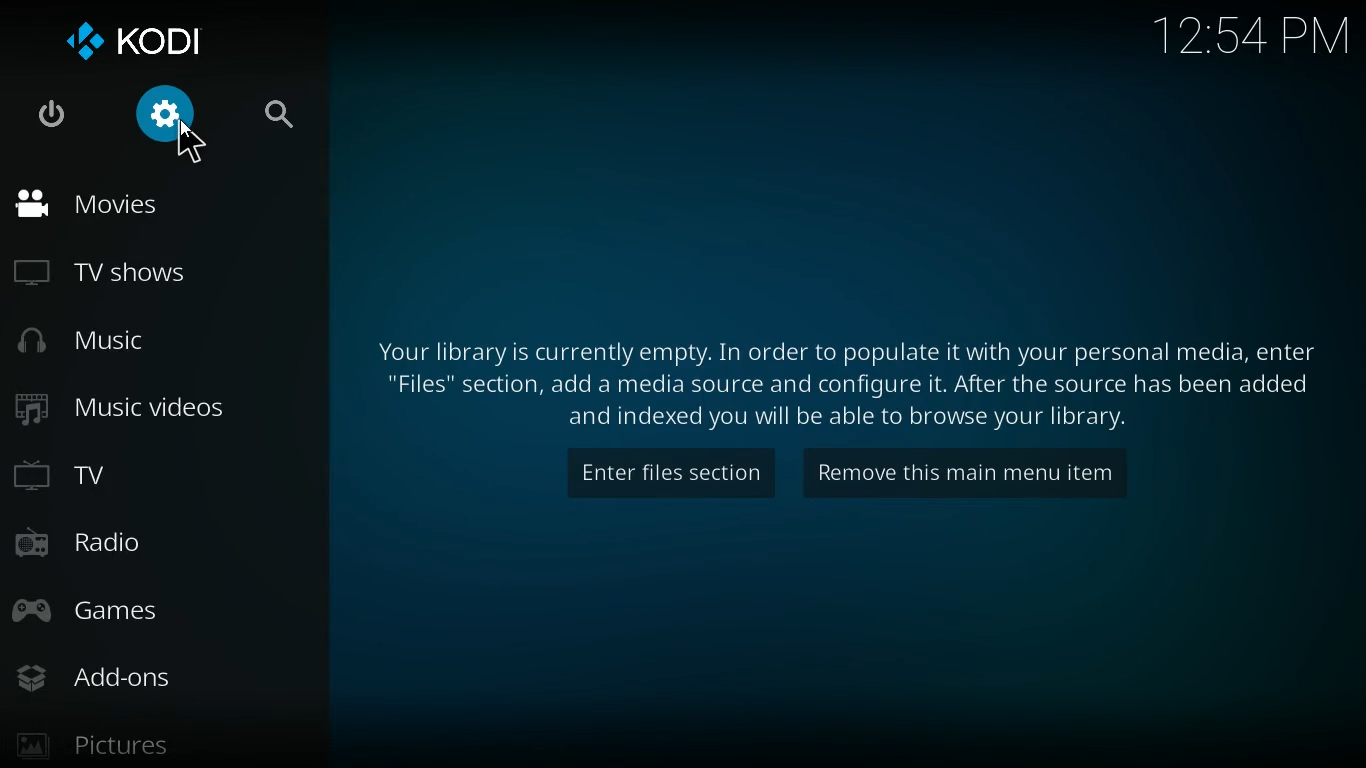 This screenshot has width=1366, height=768. What do you see at coordinates (151, 680) in the screenshot?
I see `add-ons` at bounding box center [151, 680].